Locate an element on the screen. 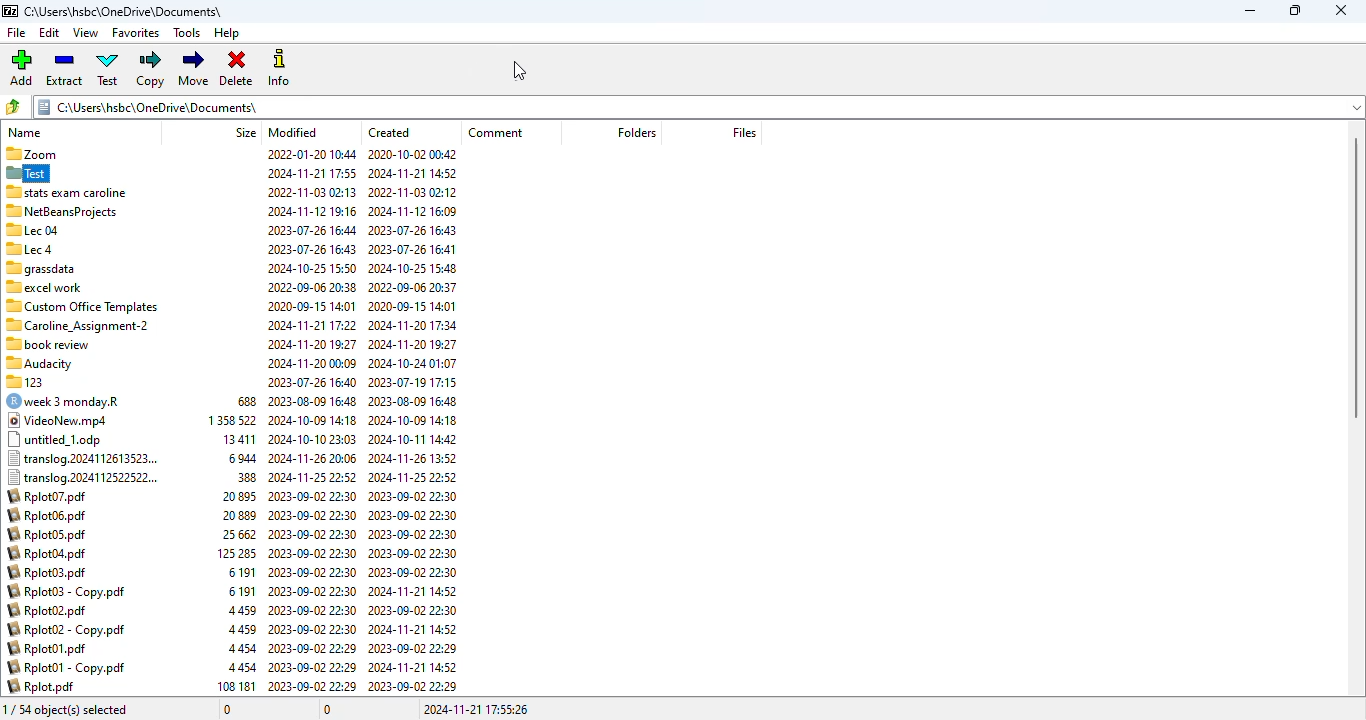  25 662 is located at coordinates (239, 534).